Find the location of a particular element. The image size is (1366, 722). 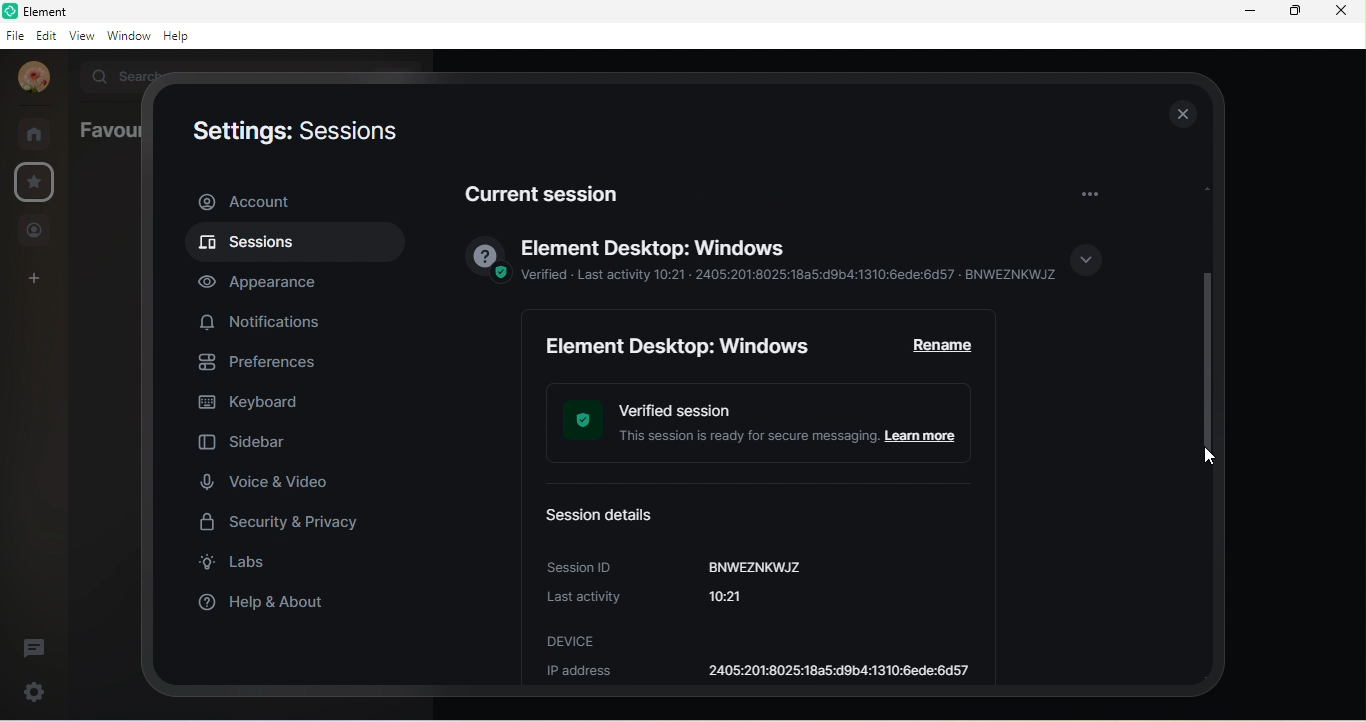

element desktop:windows is located at coordinates (680, 346).